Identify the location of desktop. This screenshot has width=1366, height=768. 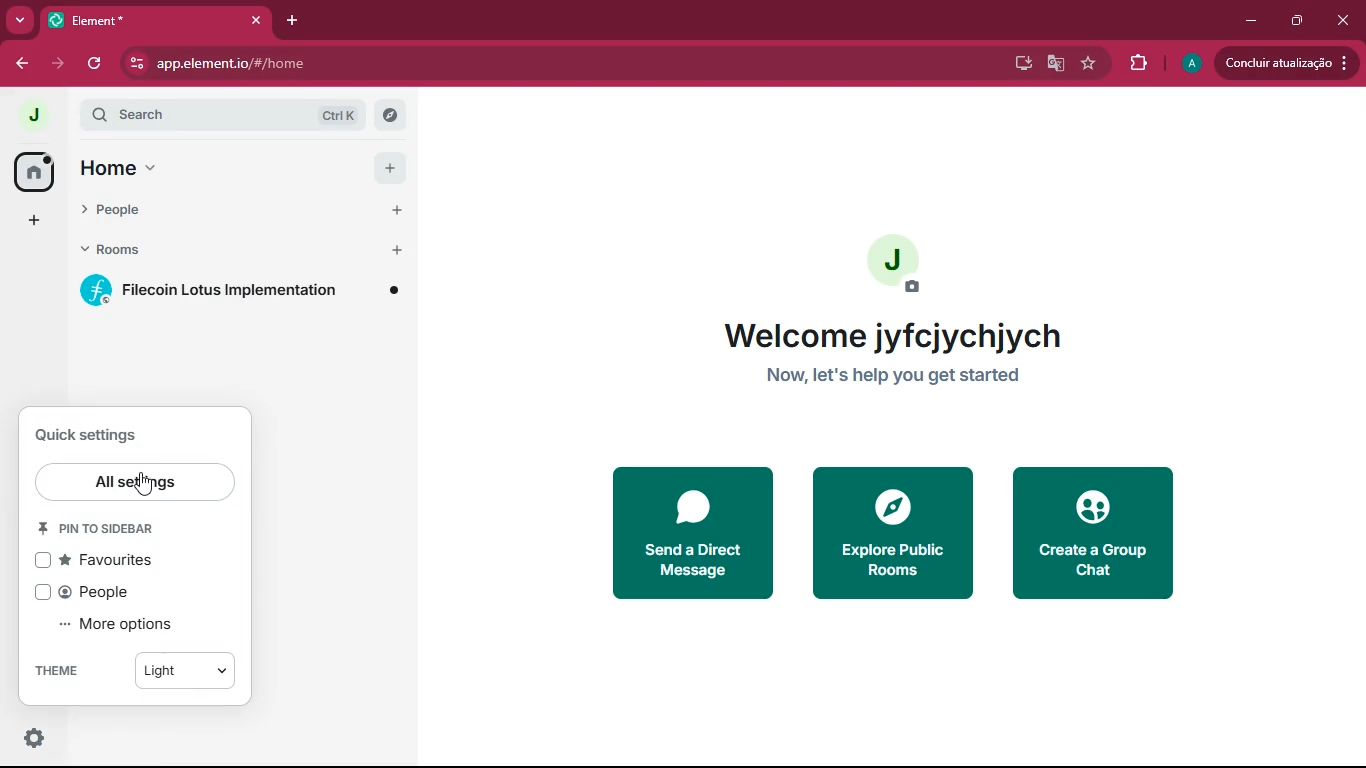
(1021, 64).